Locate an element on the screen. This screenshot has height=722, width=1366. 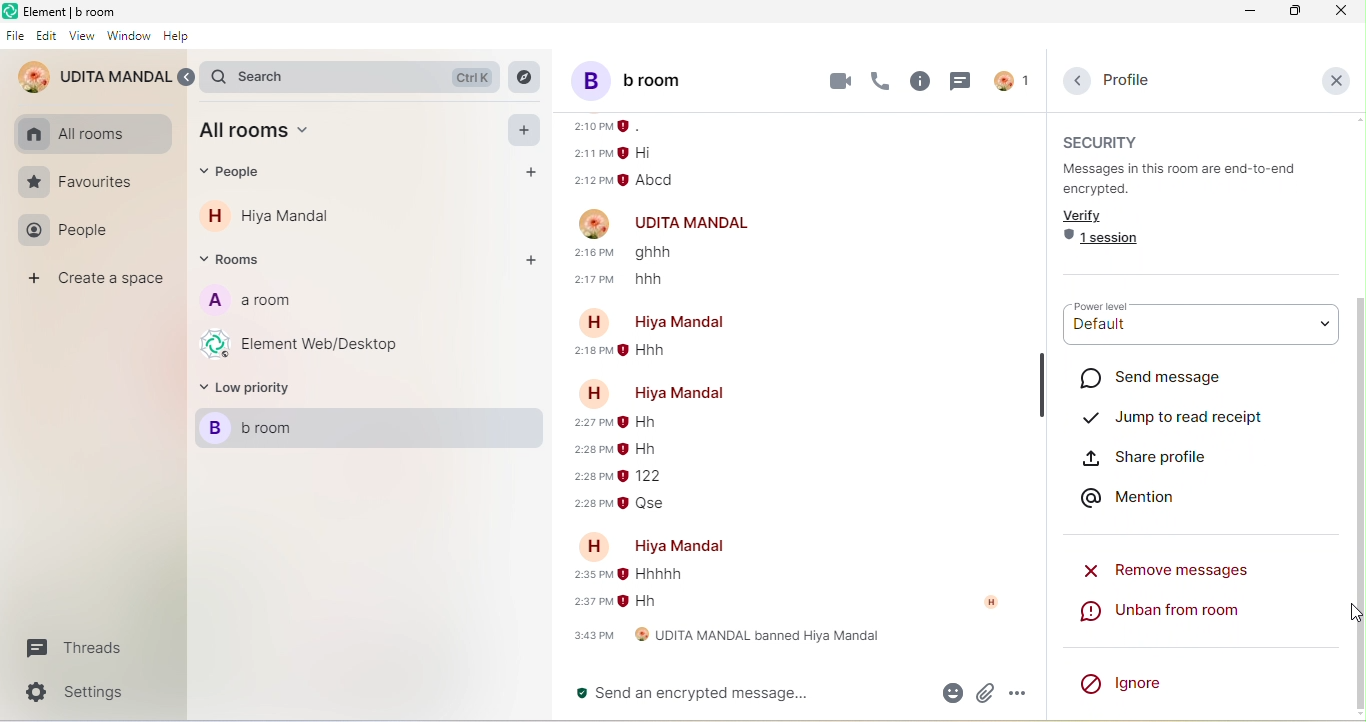
people is located at coordinates (70, 233).